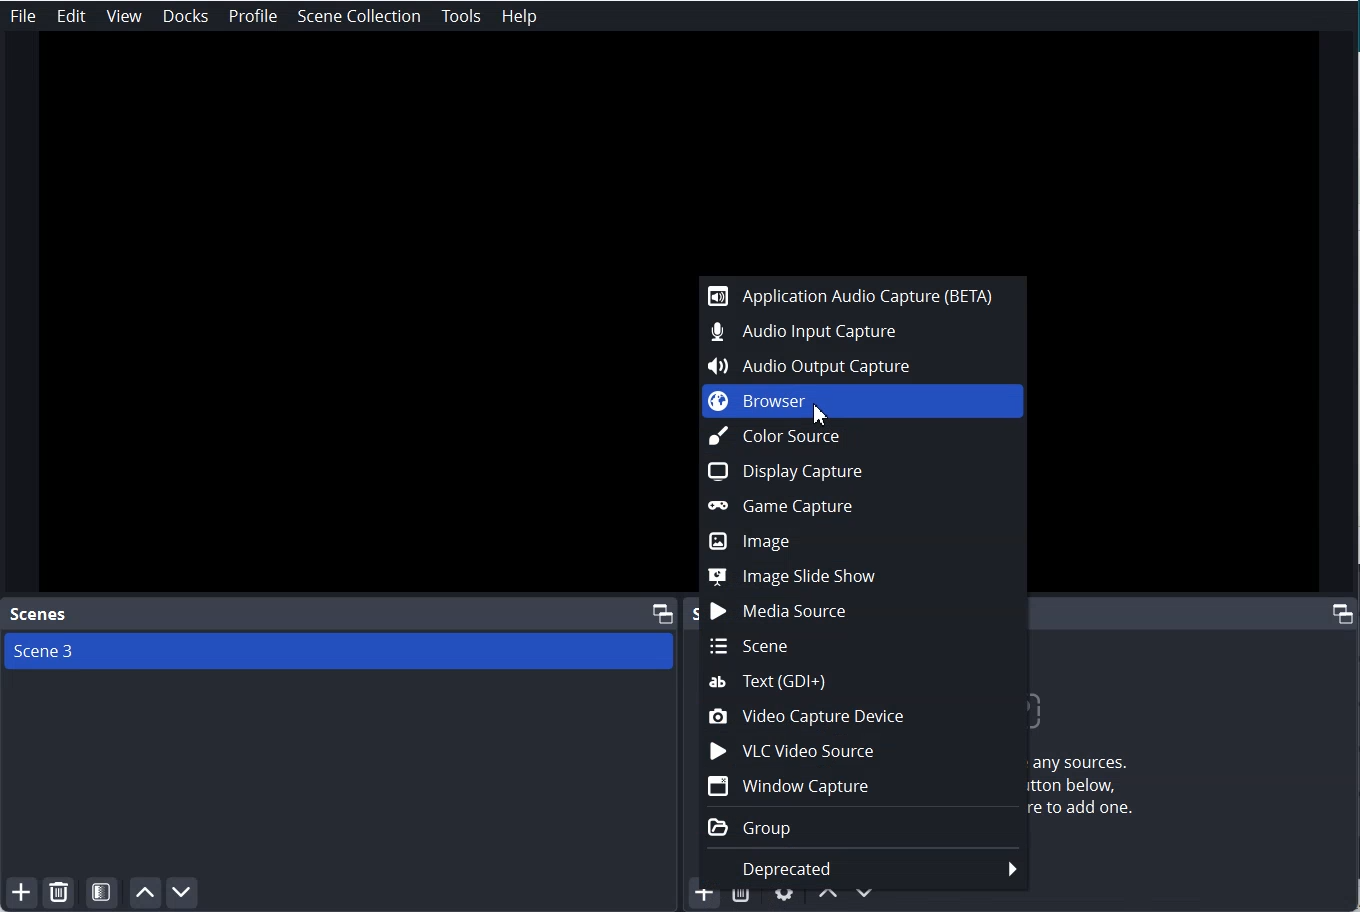 The height and width of the screenshot is (912, 1360). Describe the element at coordinates (864, 786) in the screenshot. I see `Window Capture` at that location.